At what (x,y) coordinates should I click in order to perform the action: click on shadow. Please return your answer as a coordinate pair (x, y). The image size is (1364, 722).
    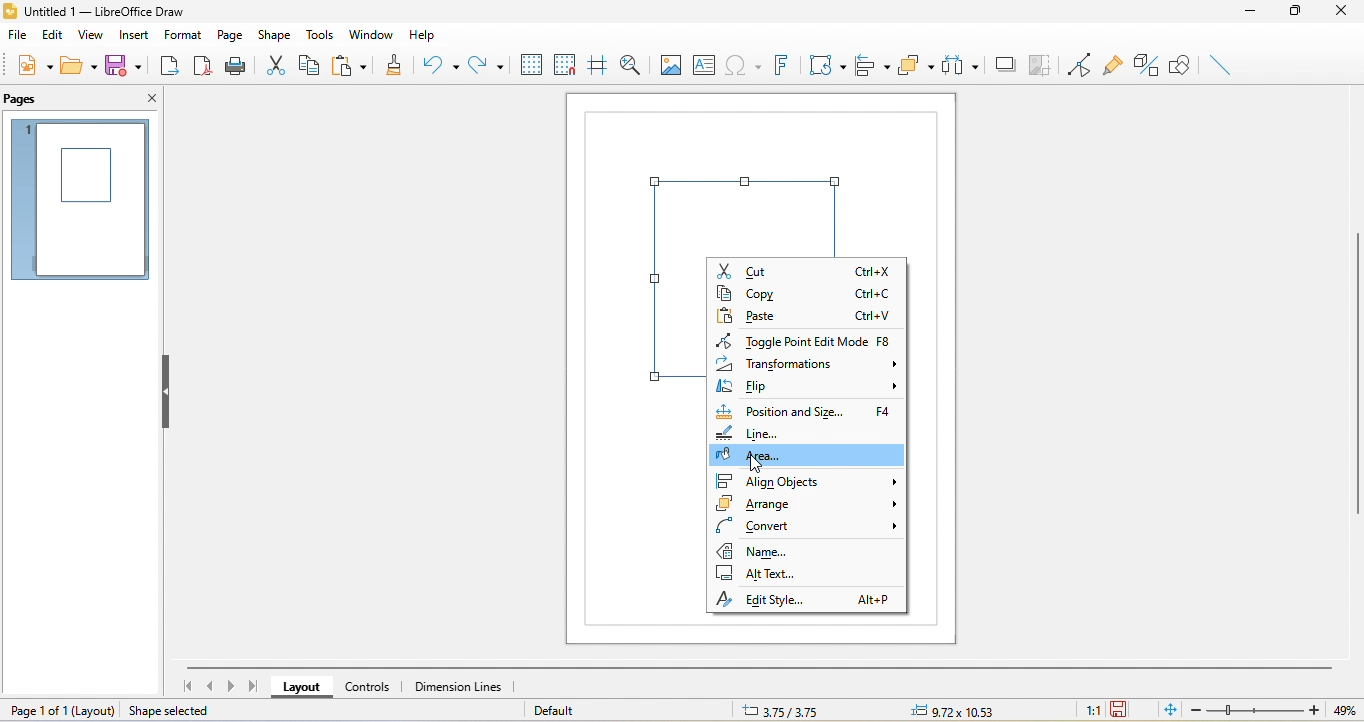
    Looking at the image, I should click on (1005, 63).